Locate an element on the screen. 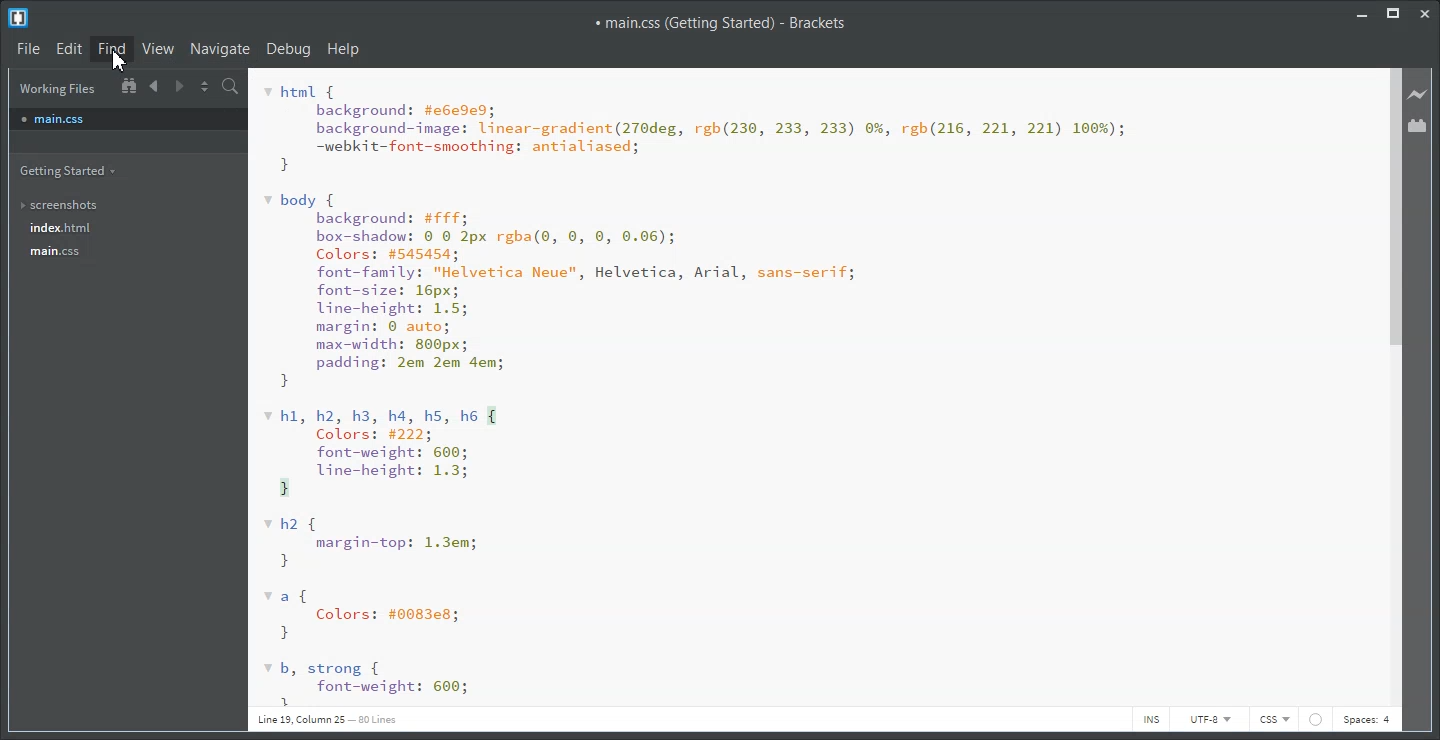 The image size is (1440, 740). main.css is located at coordinates (73, 251).